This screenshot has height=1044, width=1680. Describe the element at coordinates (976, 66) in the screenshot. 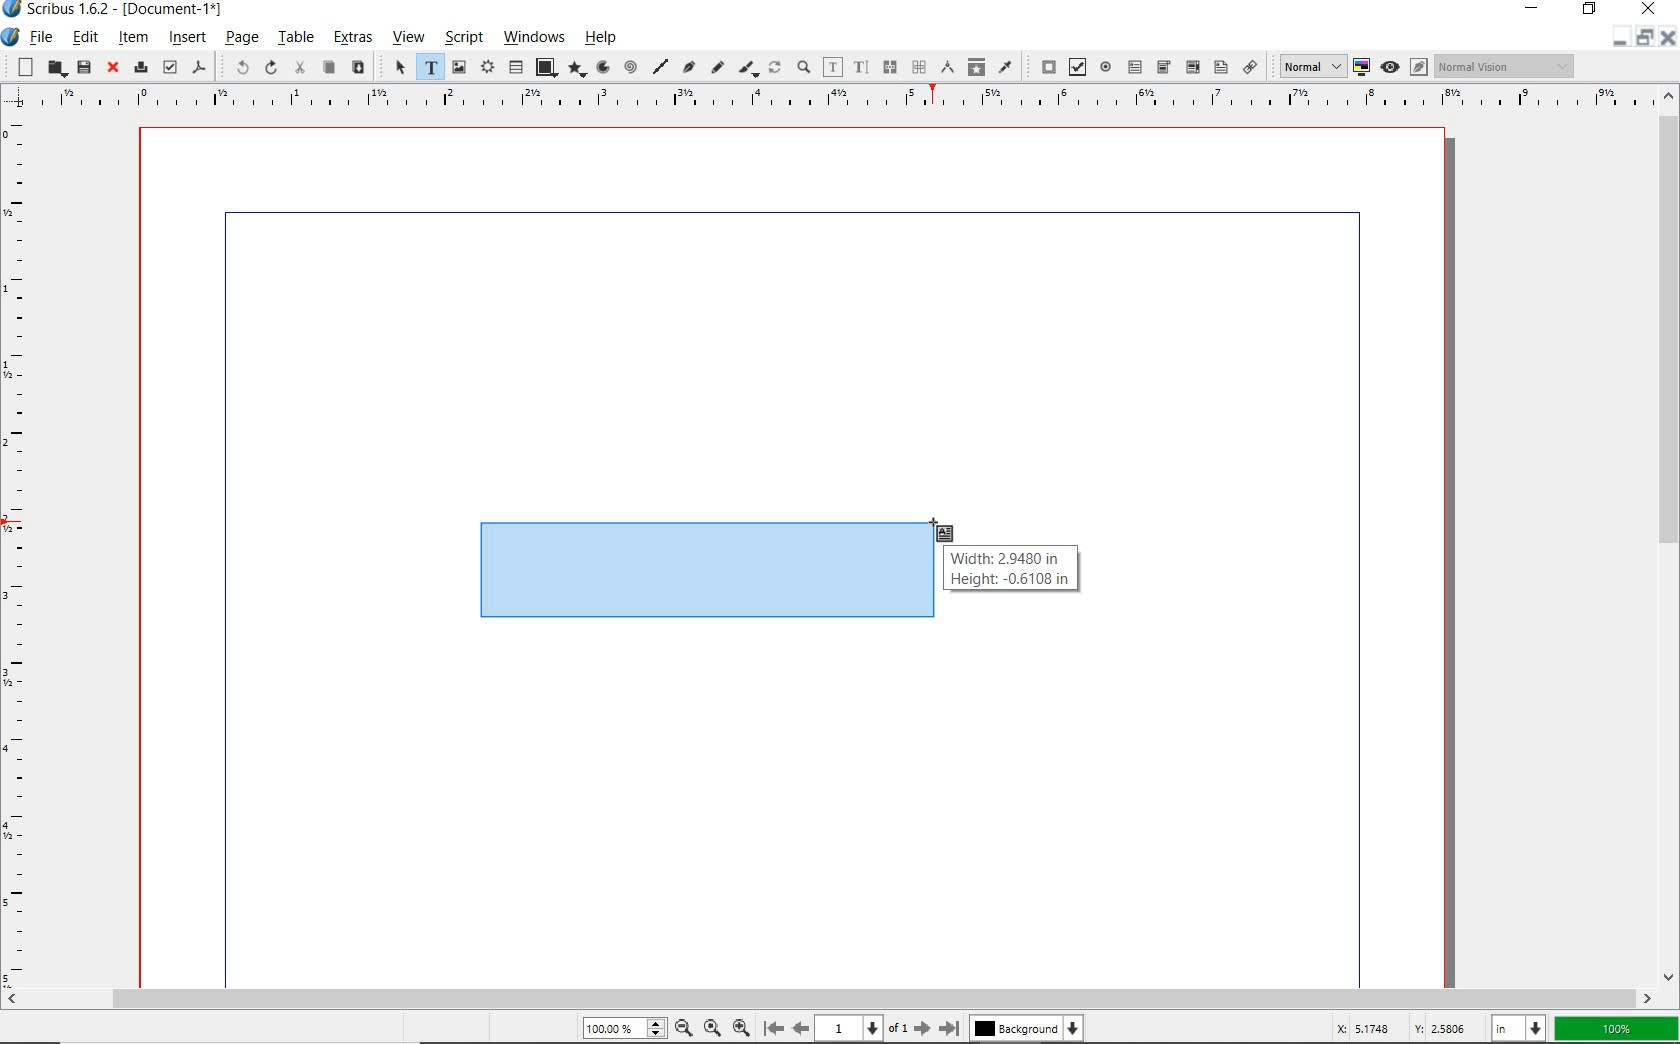

I see `copy item properties` at that location.